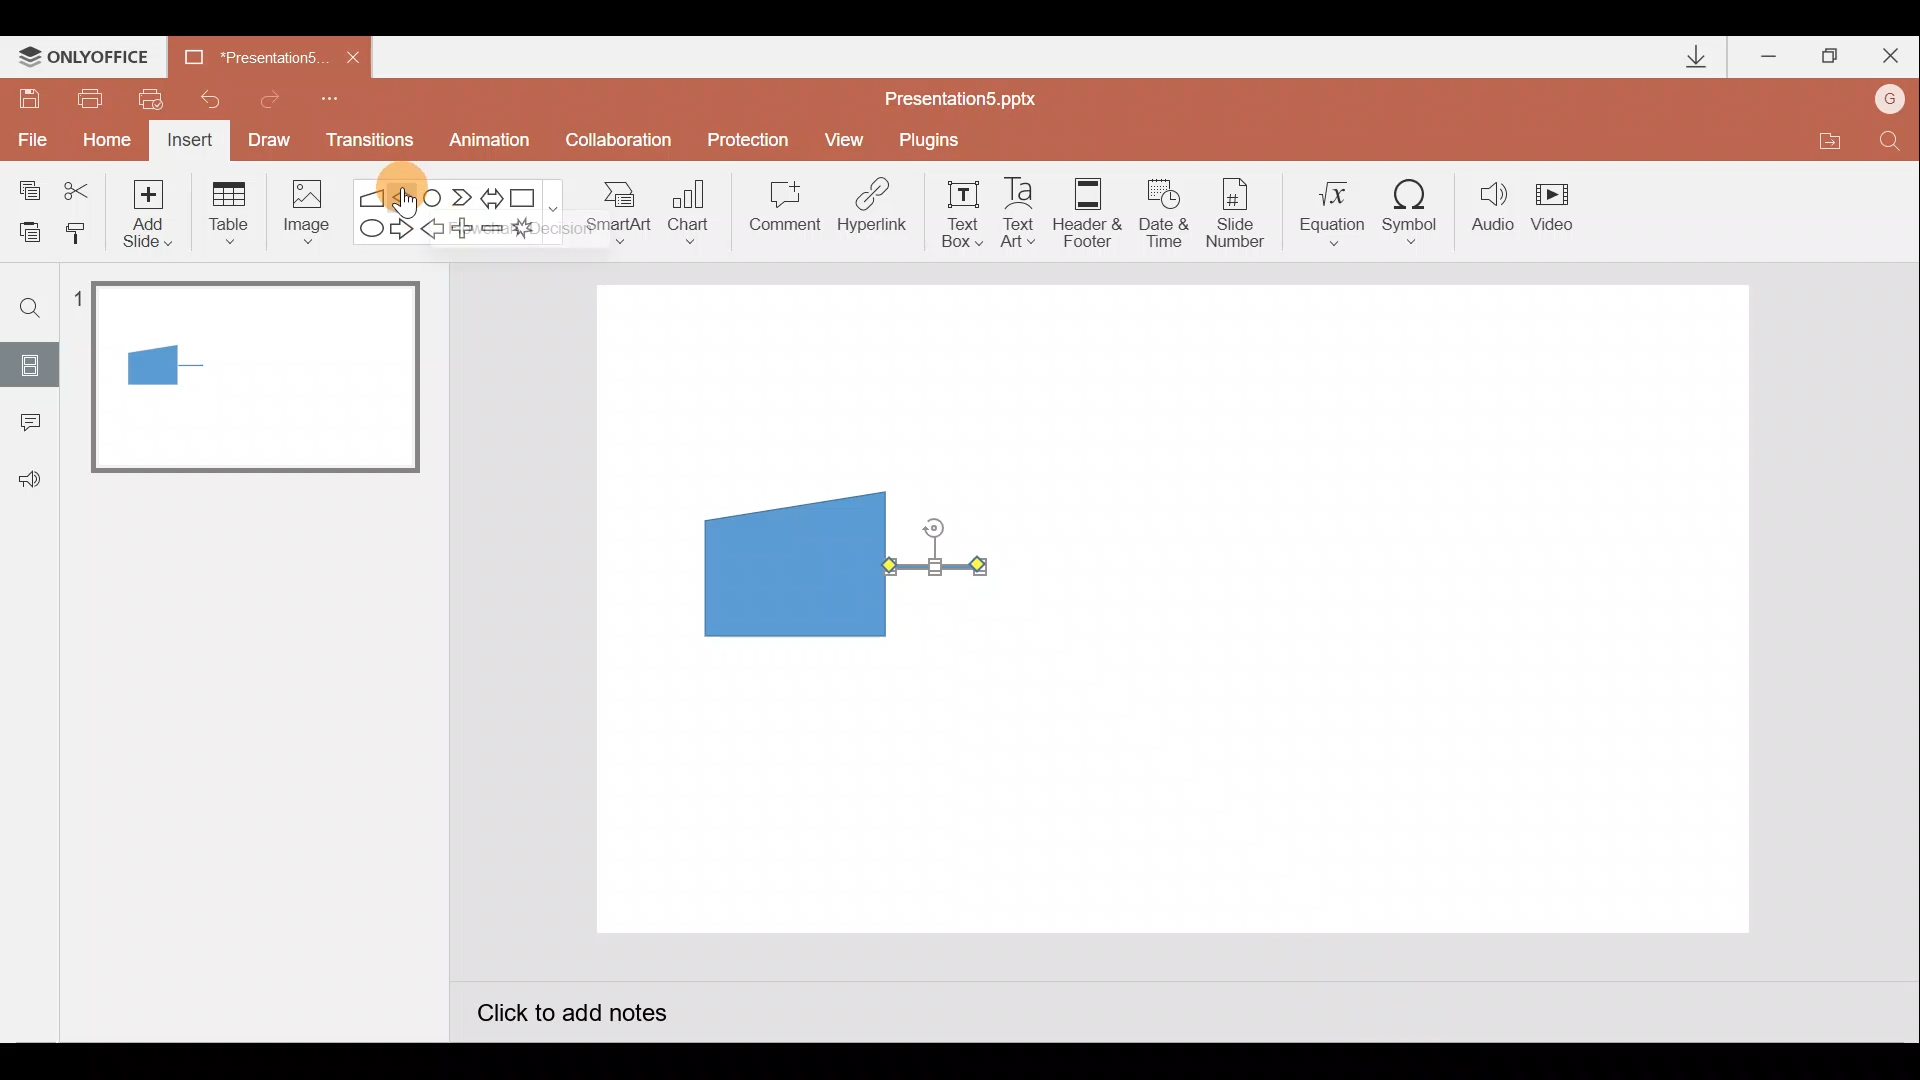 The image size is (1920, 1080). What do you see at coordinates (366, 142) in the screenshot?
I see `Transitions` at bounding box center [366, 142].